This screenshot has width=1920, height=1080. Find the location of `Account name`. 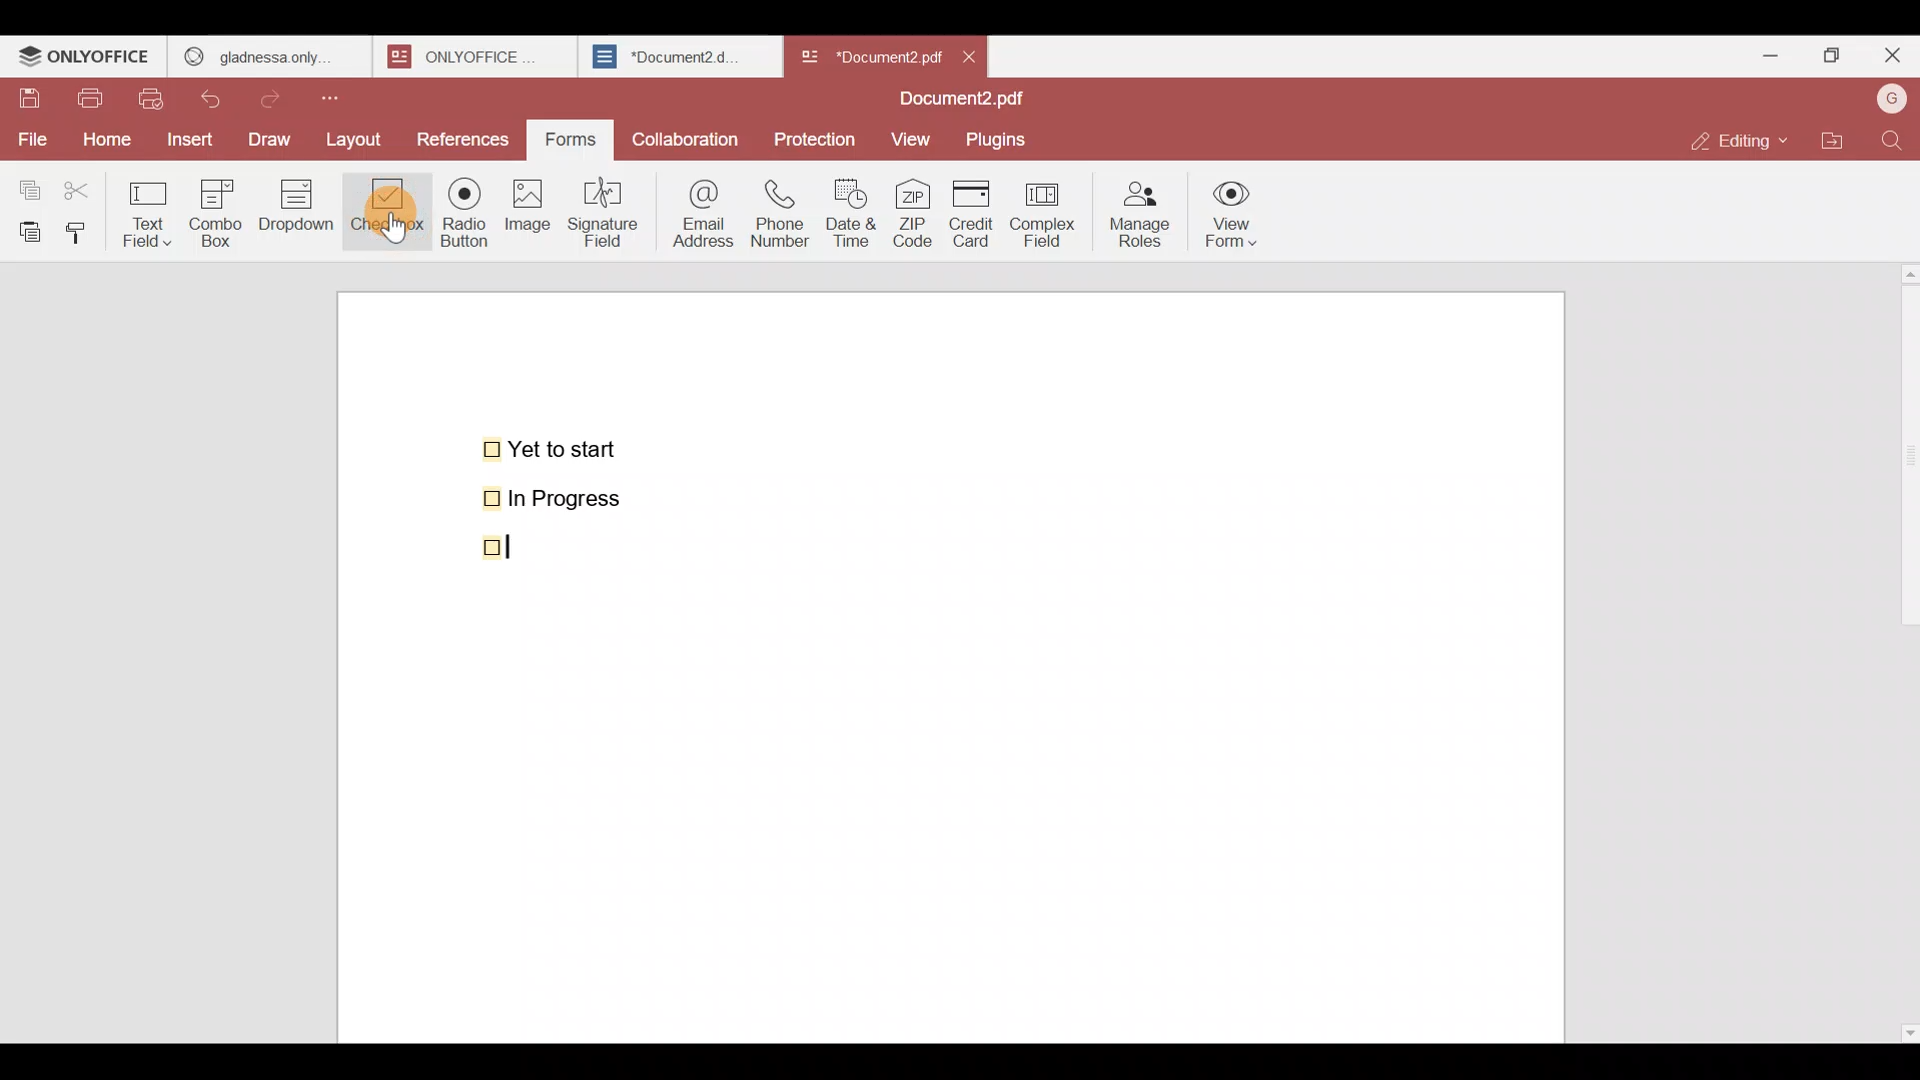

Account name is located at coordinates (1891, 97).